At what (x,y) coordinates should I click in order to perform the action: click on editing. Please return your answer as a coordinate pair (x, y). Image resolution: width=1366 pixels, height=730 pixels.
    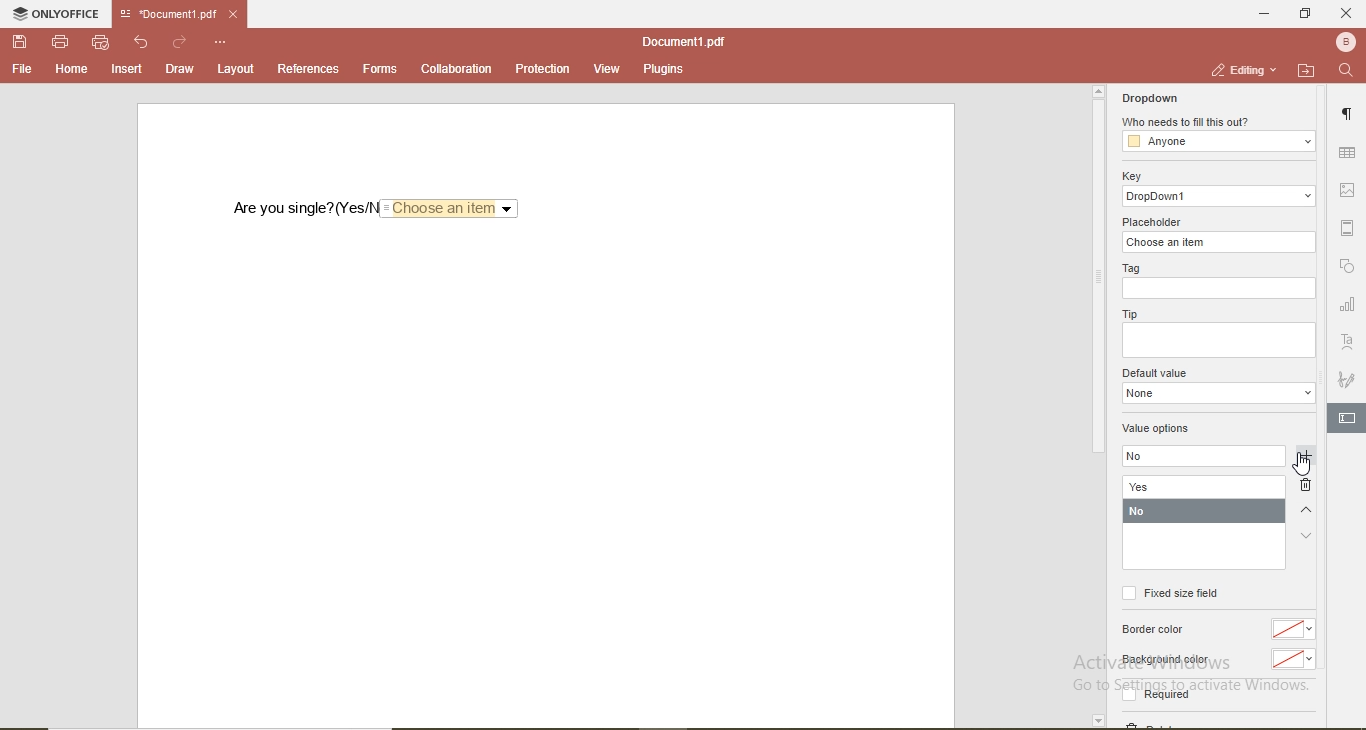
    Looking at the image, I should click on (1246, 68).